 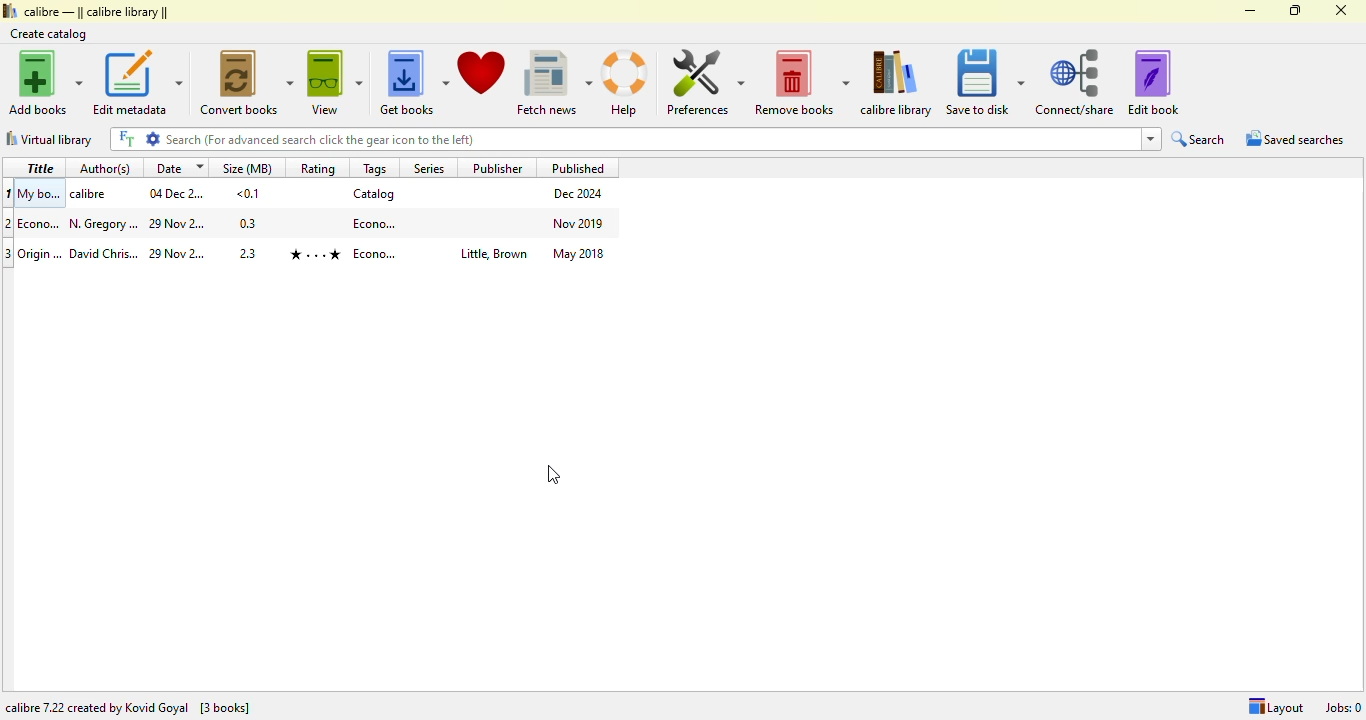 What do you see at coordinates (245, 82) in the screenshot?
I see `convert books` at bounding box center [245, 82].